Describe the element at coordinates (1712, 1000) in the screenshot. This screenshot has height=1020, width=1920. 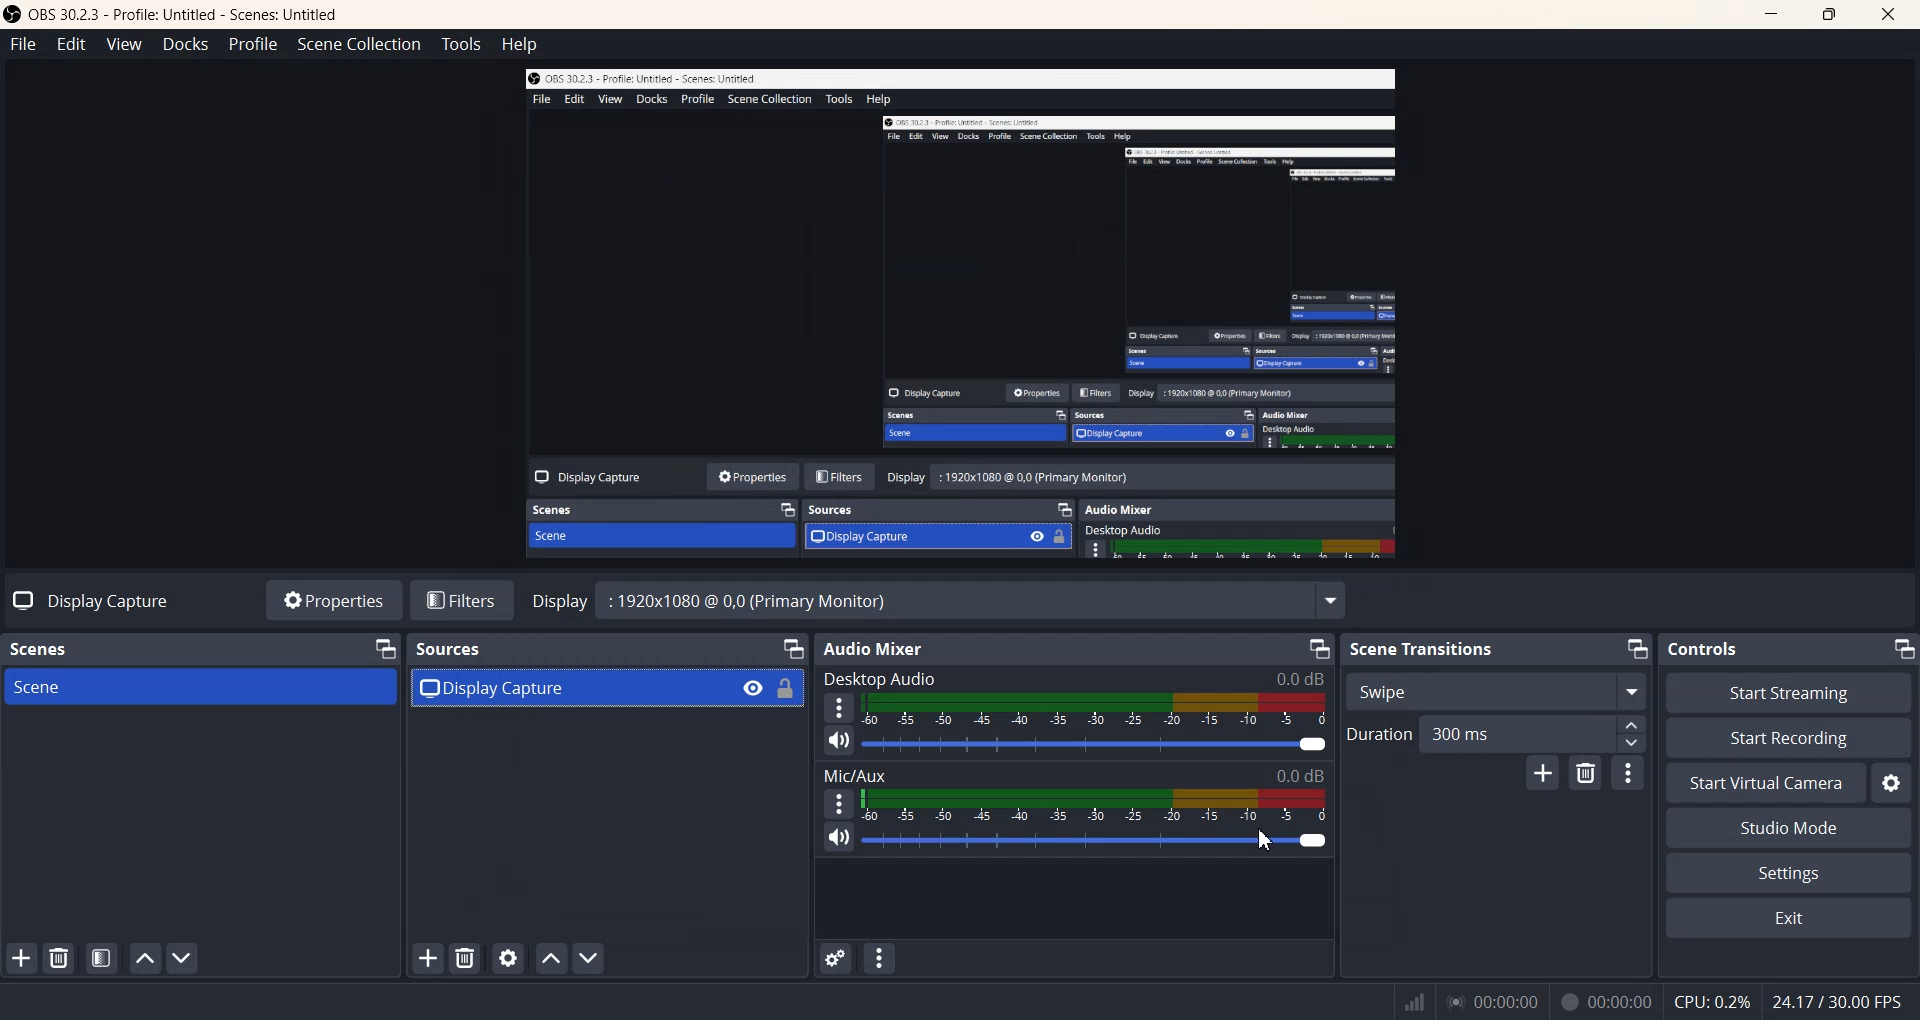
I see `CPU: 0.3%` at that location.